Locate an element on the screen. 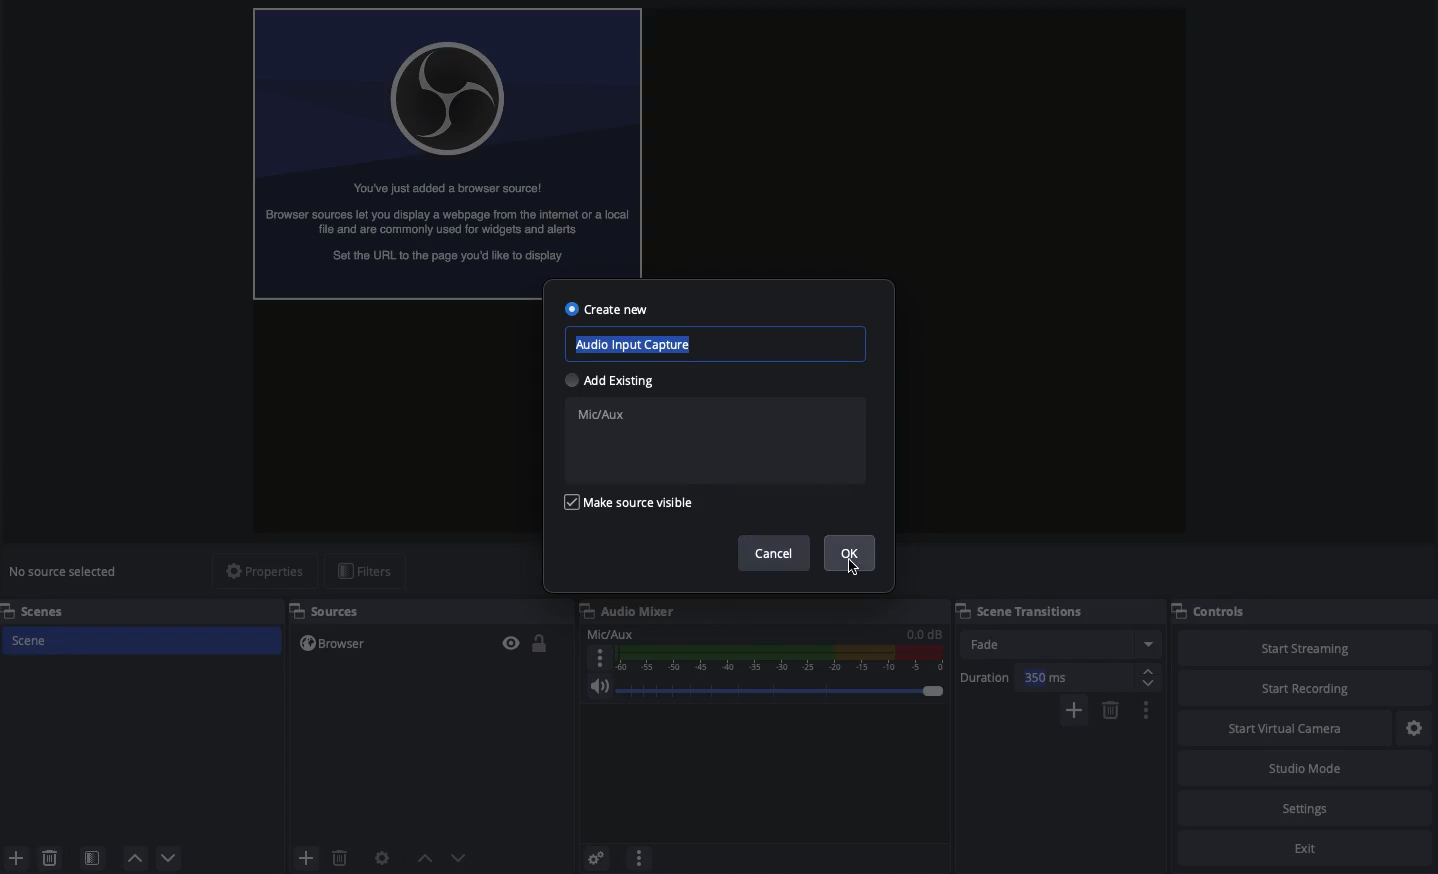 This screenshot has height=874, width=1438. Ok is located at coordinates (850, 554).